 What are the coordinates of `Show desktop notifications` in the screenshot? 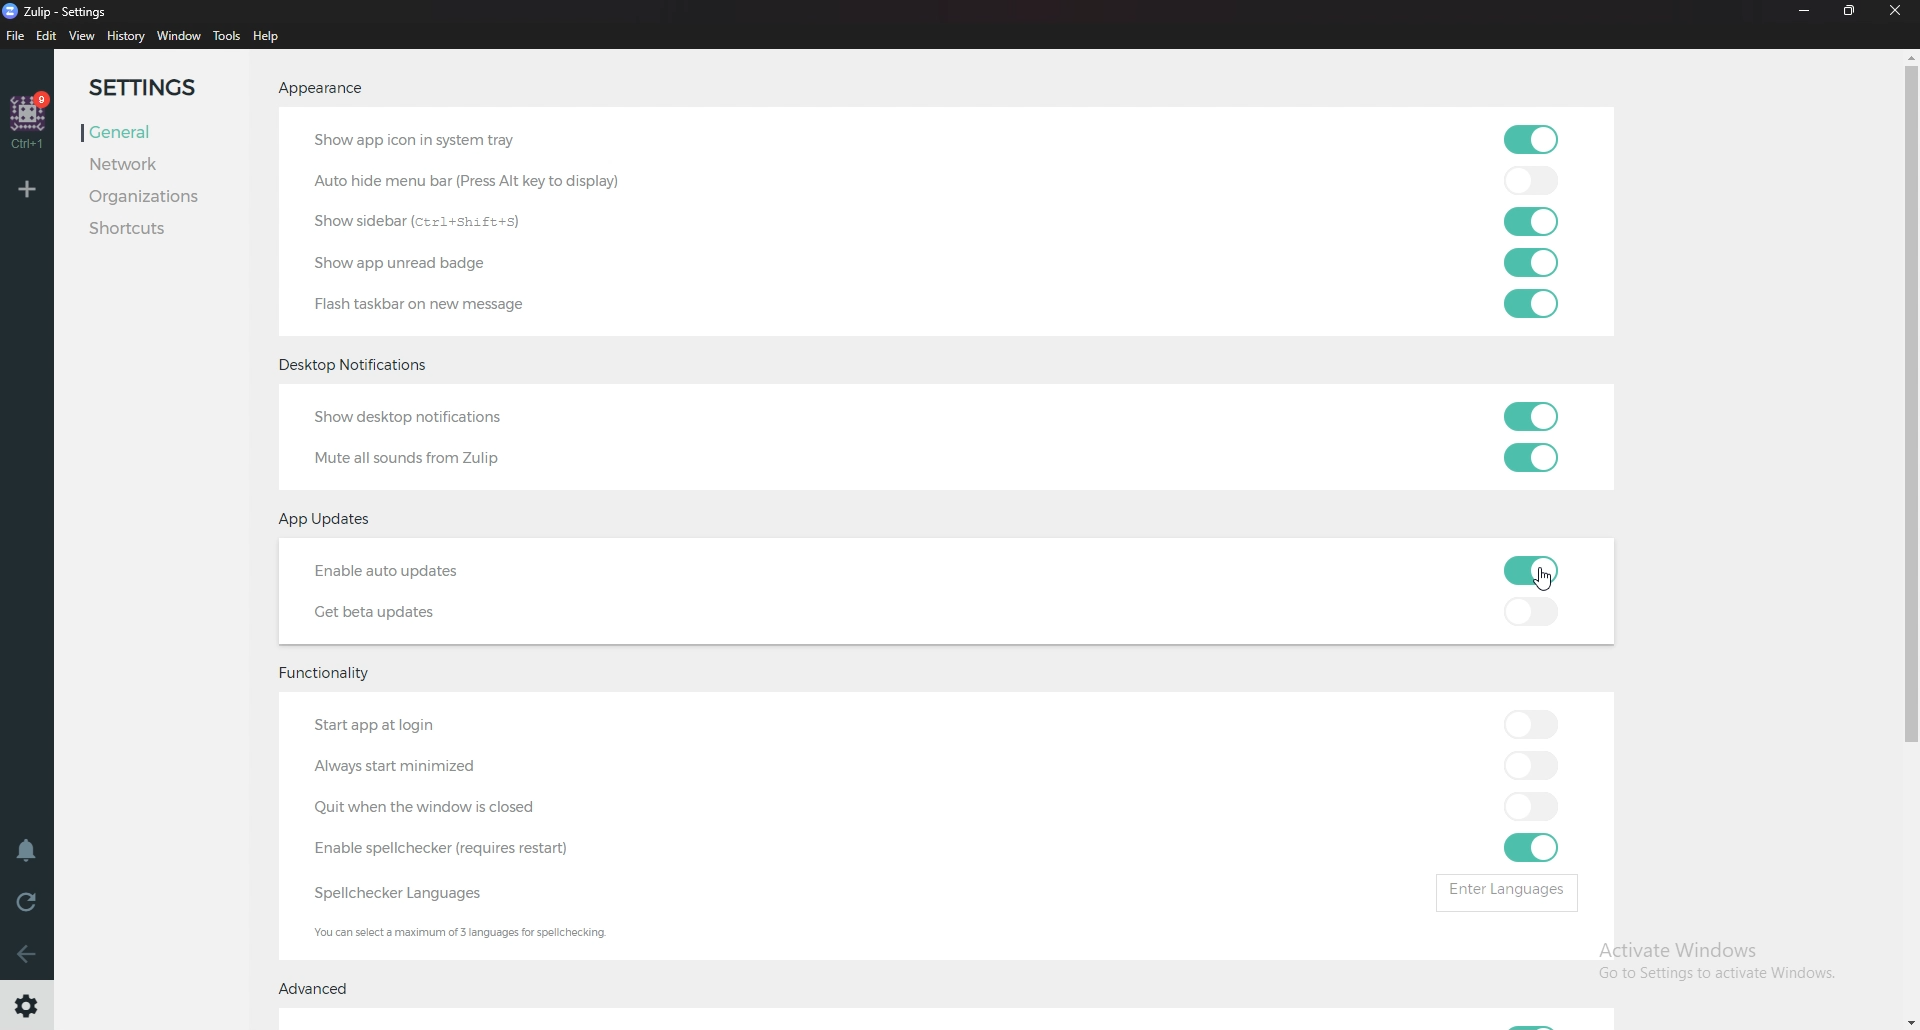 It's located at (427, 416).